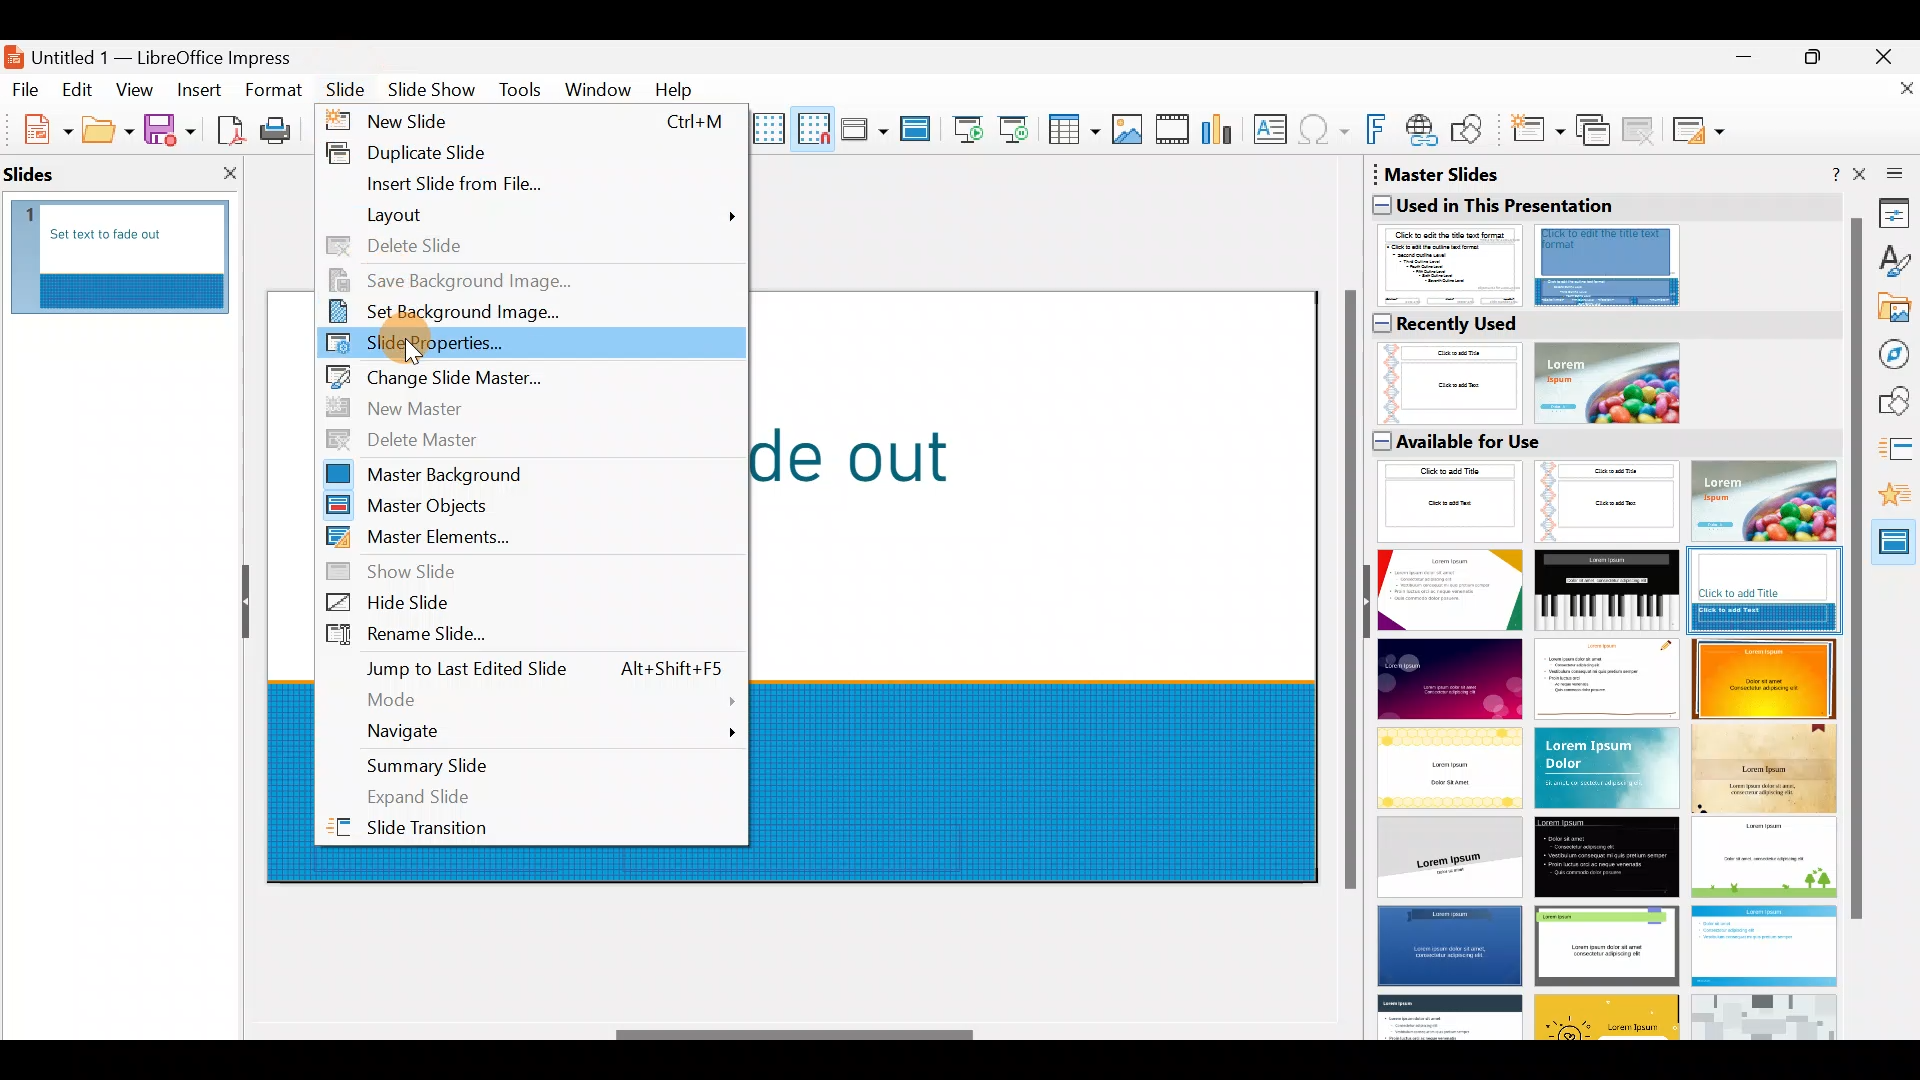  I want to click on Master slide, so click(918, 130).